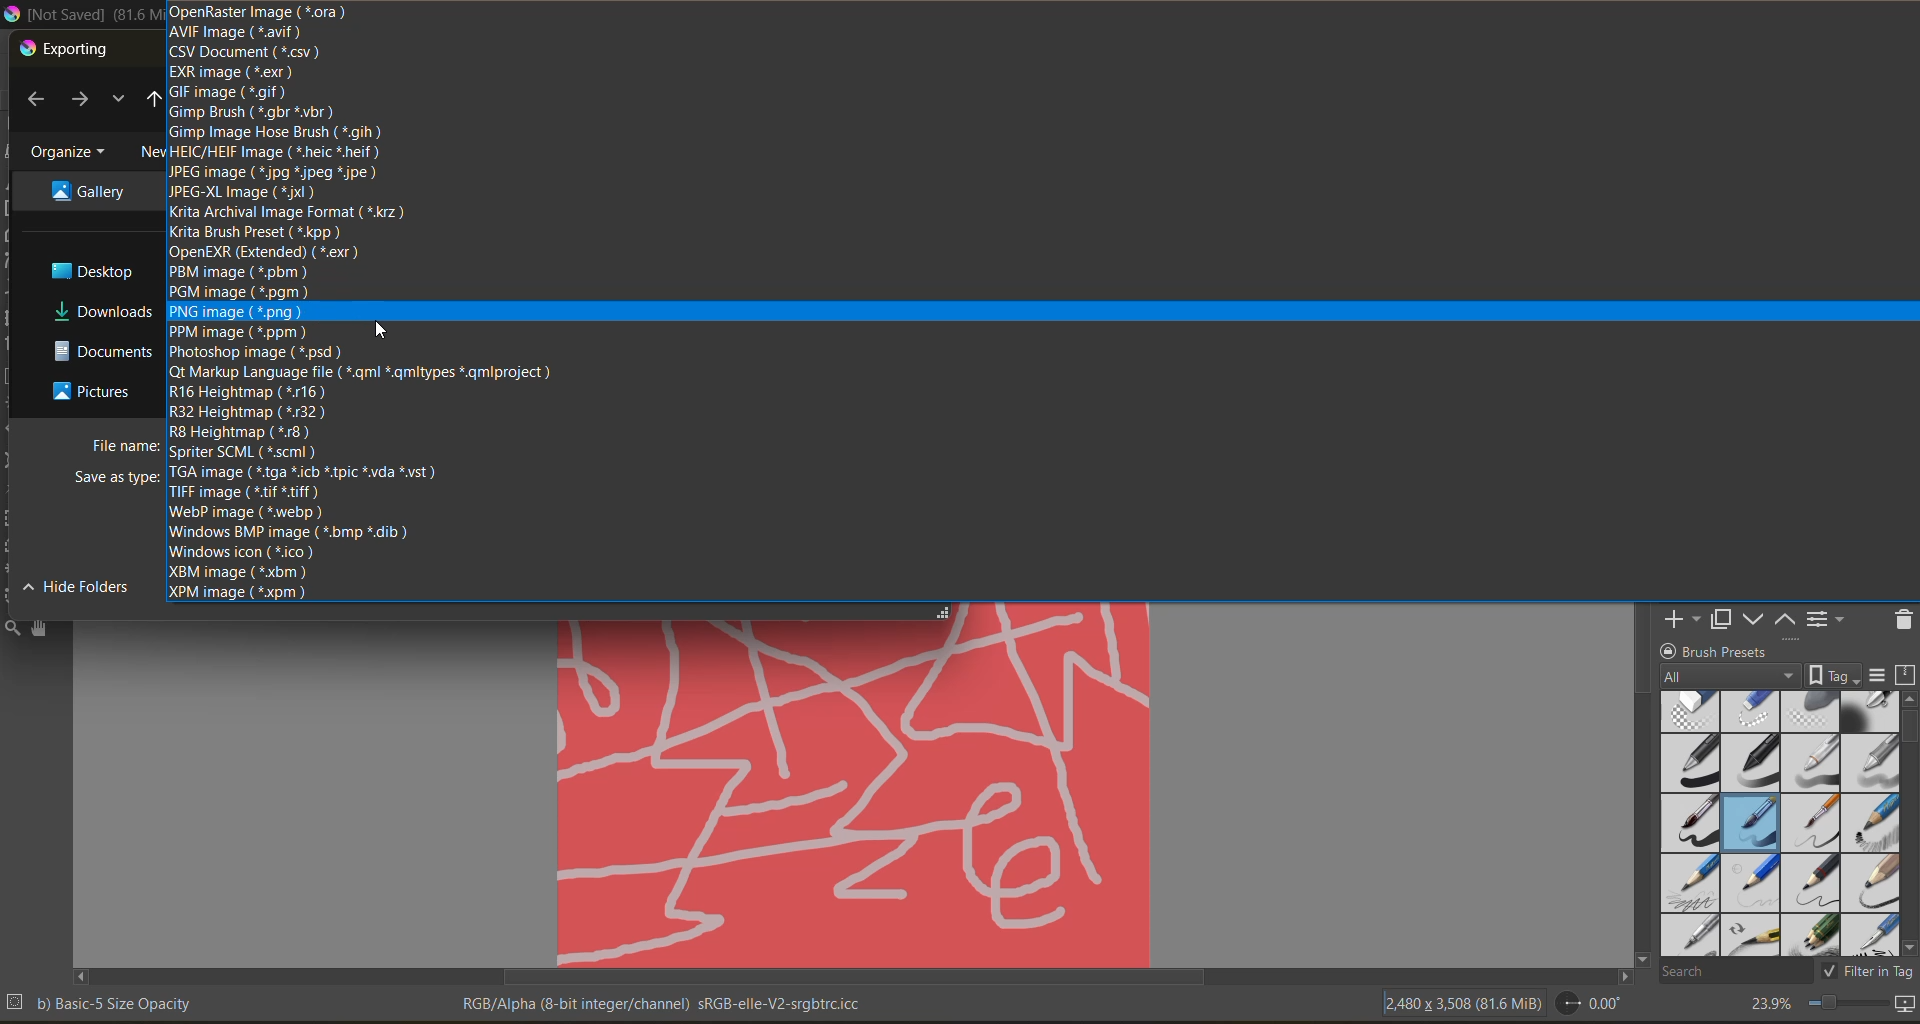 Image resolution: width=1920 pixels, height=1024 pixels. Describe the element at coordinates (102, 351) in the screenshot. I see `folder destination` at that location.